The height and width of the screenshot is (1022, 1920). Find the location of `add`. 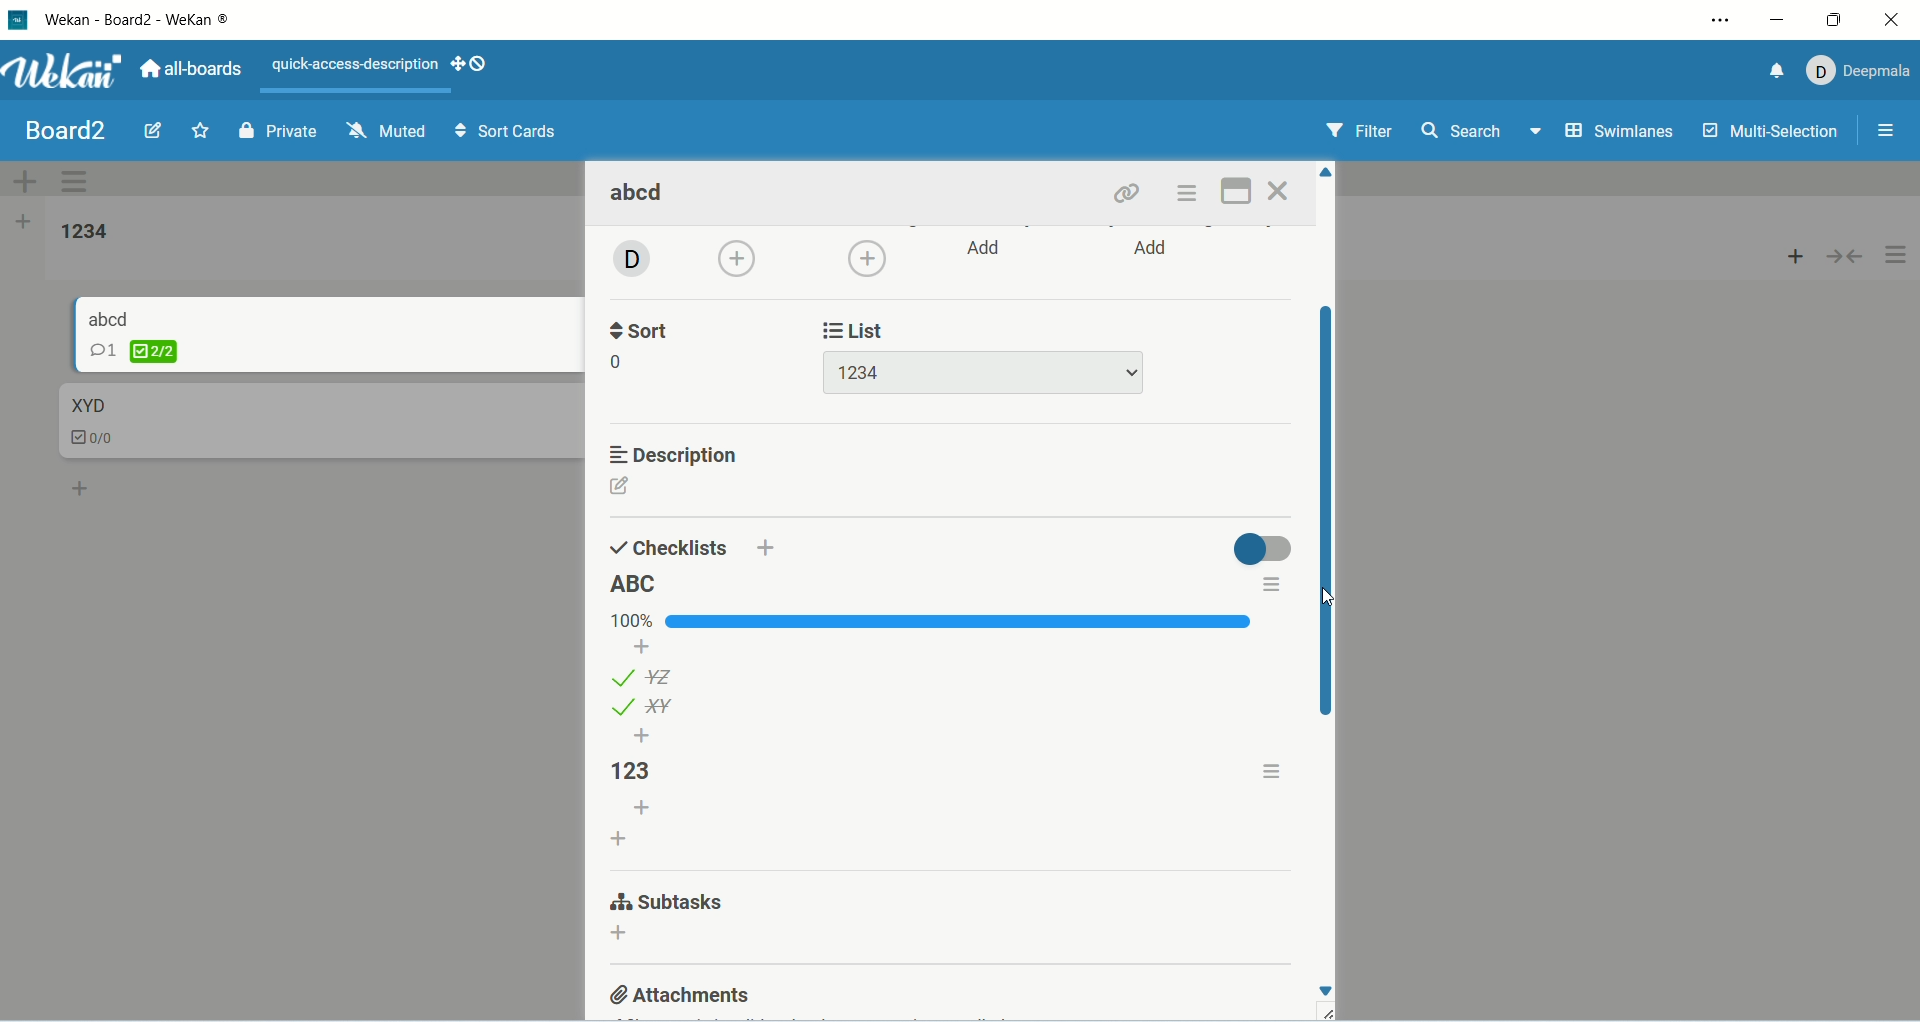

add is located at coordinates (740, 260).